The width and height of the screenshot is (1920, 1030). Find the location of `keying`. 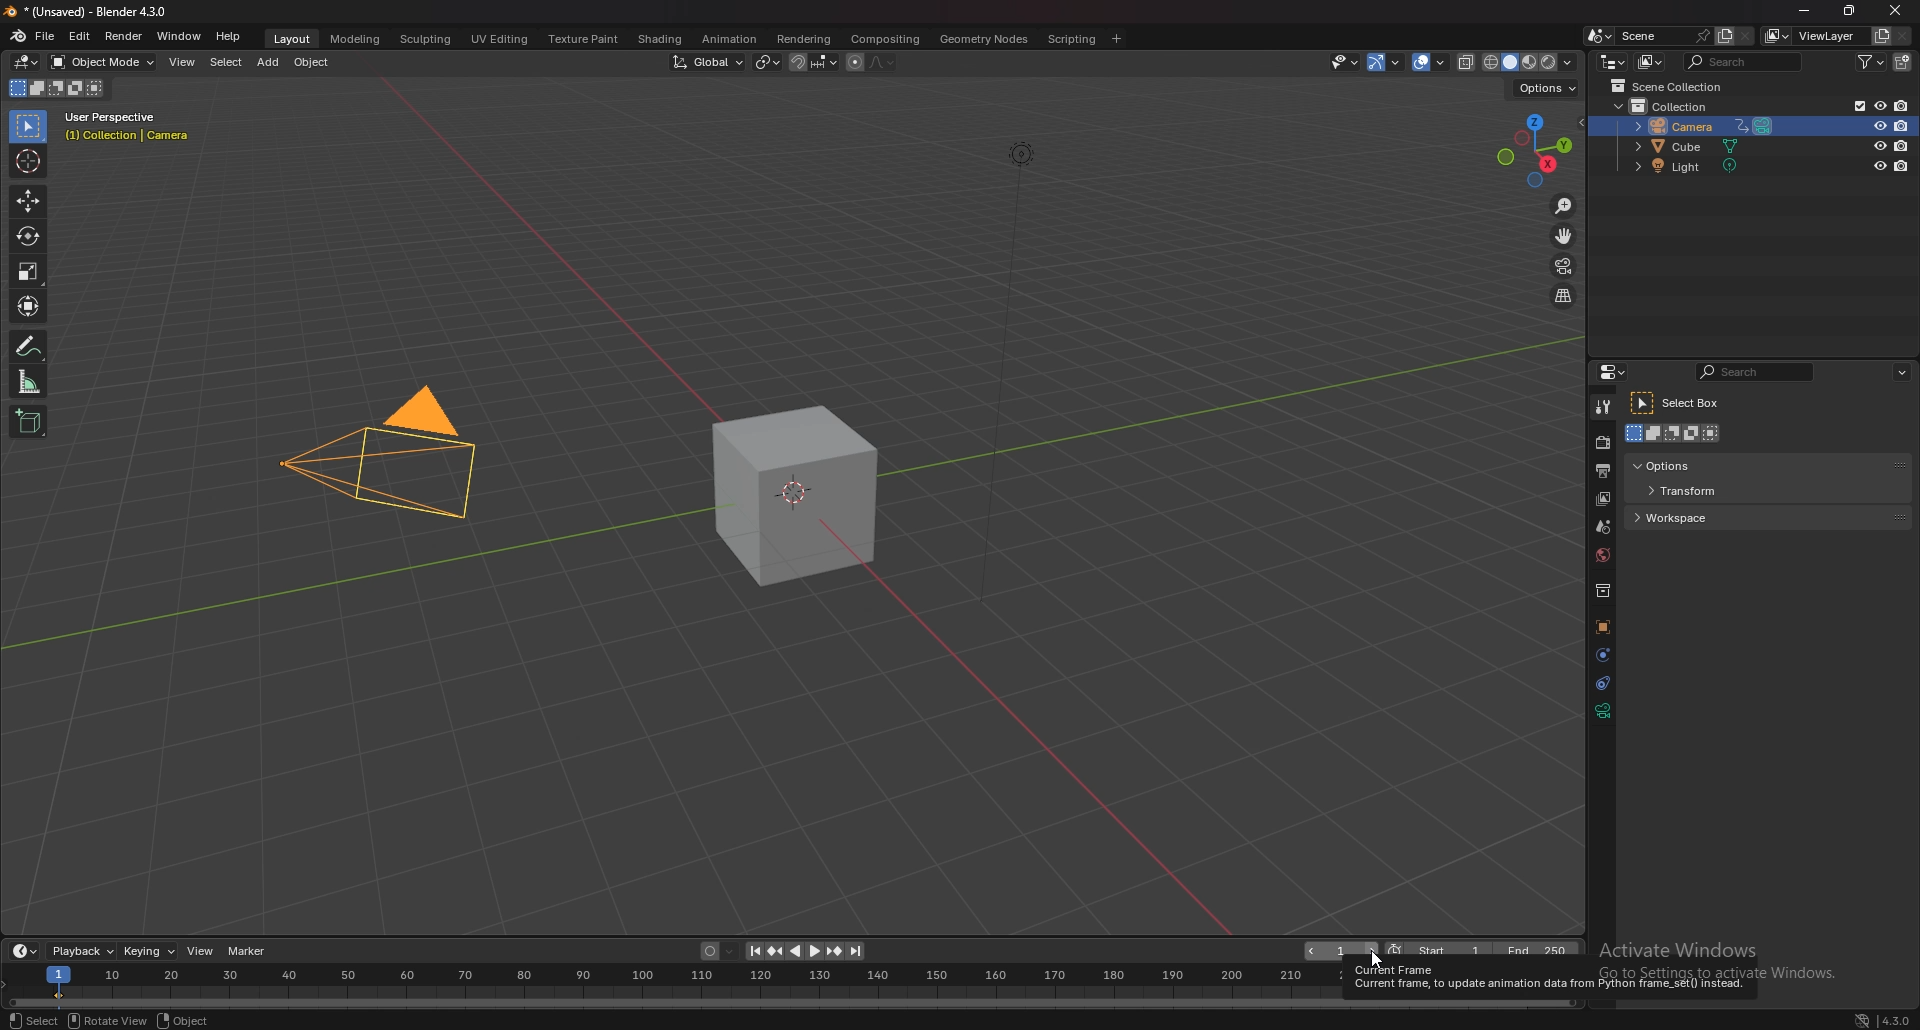

keying is located at coordinates (150, 951).